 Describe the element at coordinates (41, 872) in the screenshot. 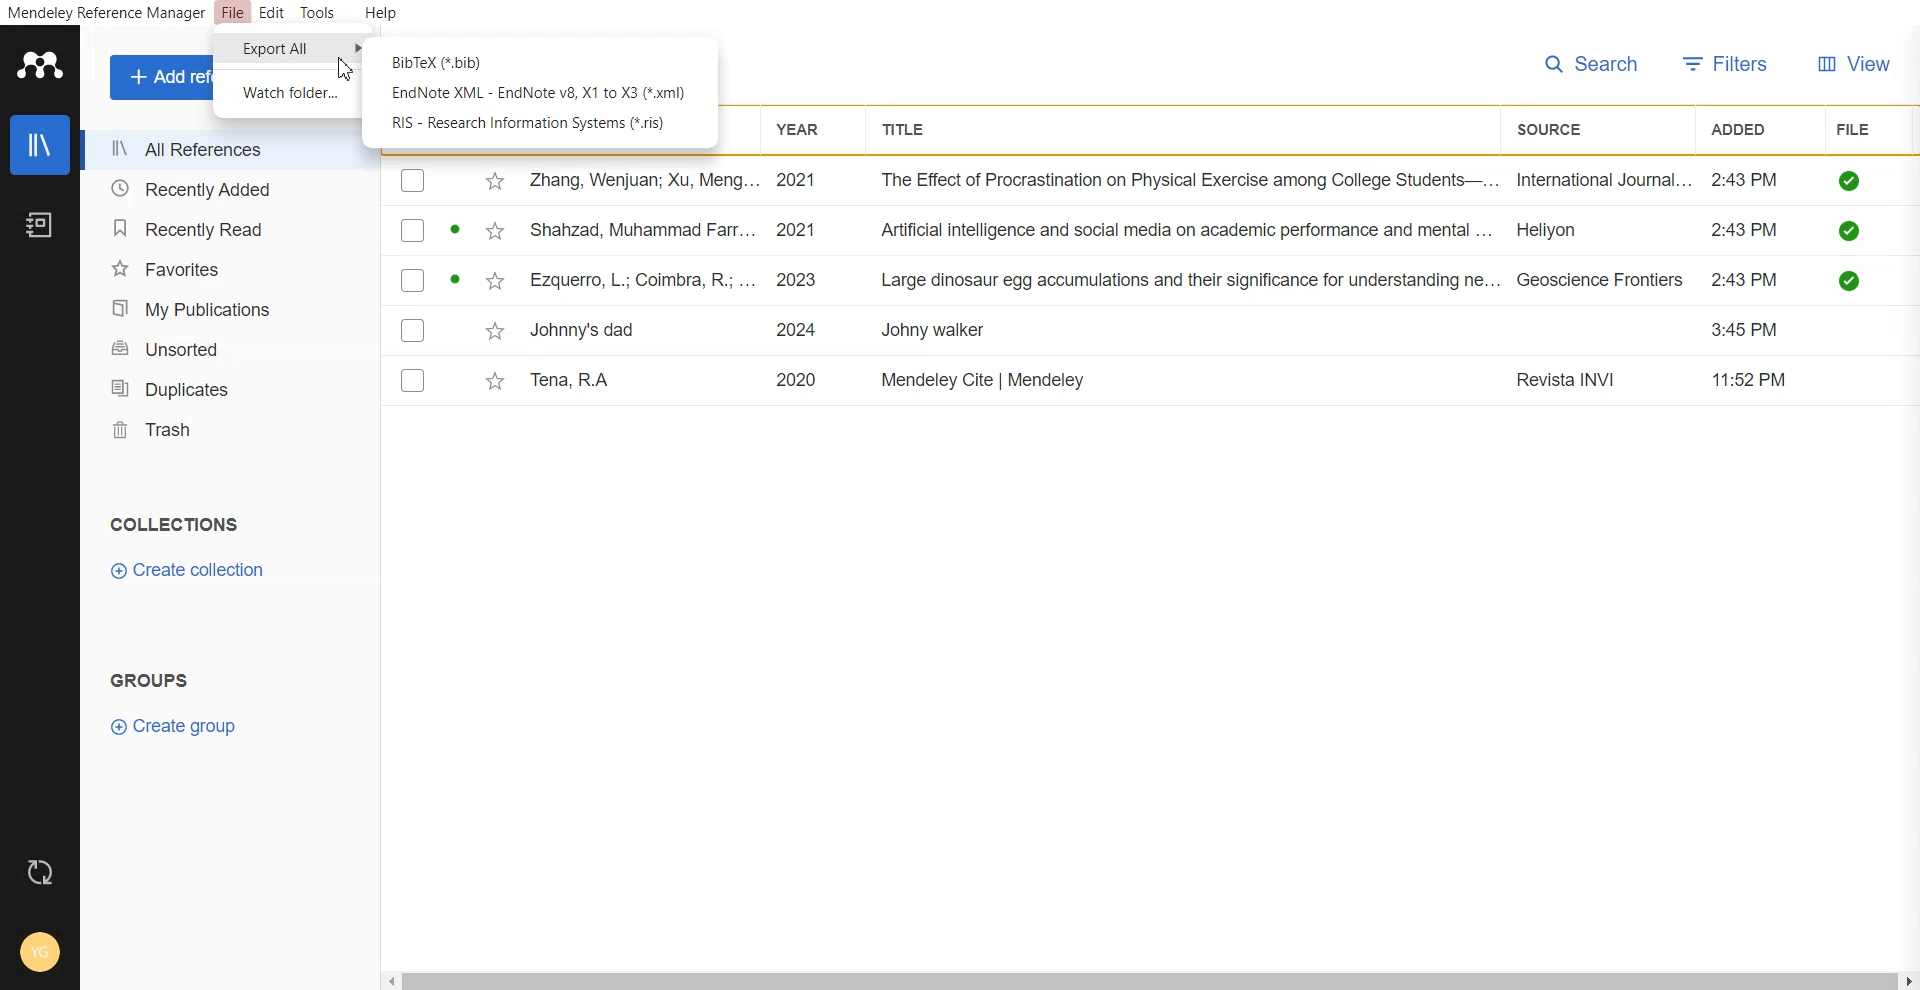

I see `Auto sync` at that location.